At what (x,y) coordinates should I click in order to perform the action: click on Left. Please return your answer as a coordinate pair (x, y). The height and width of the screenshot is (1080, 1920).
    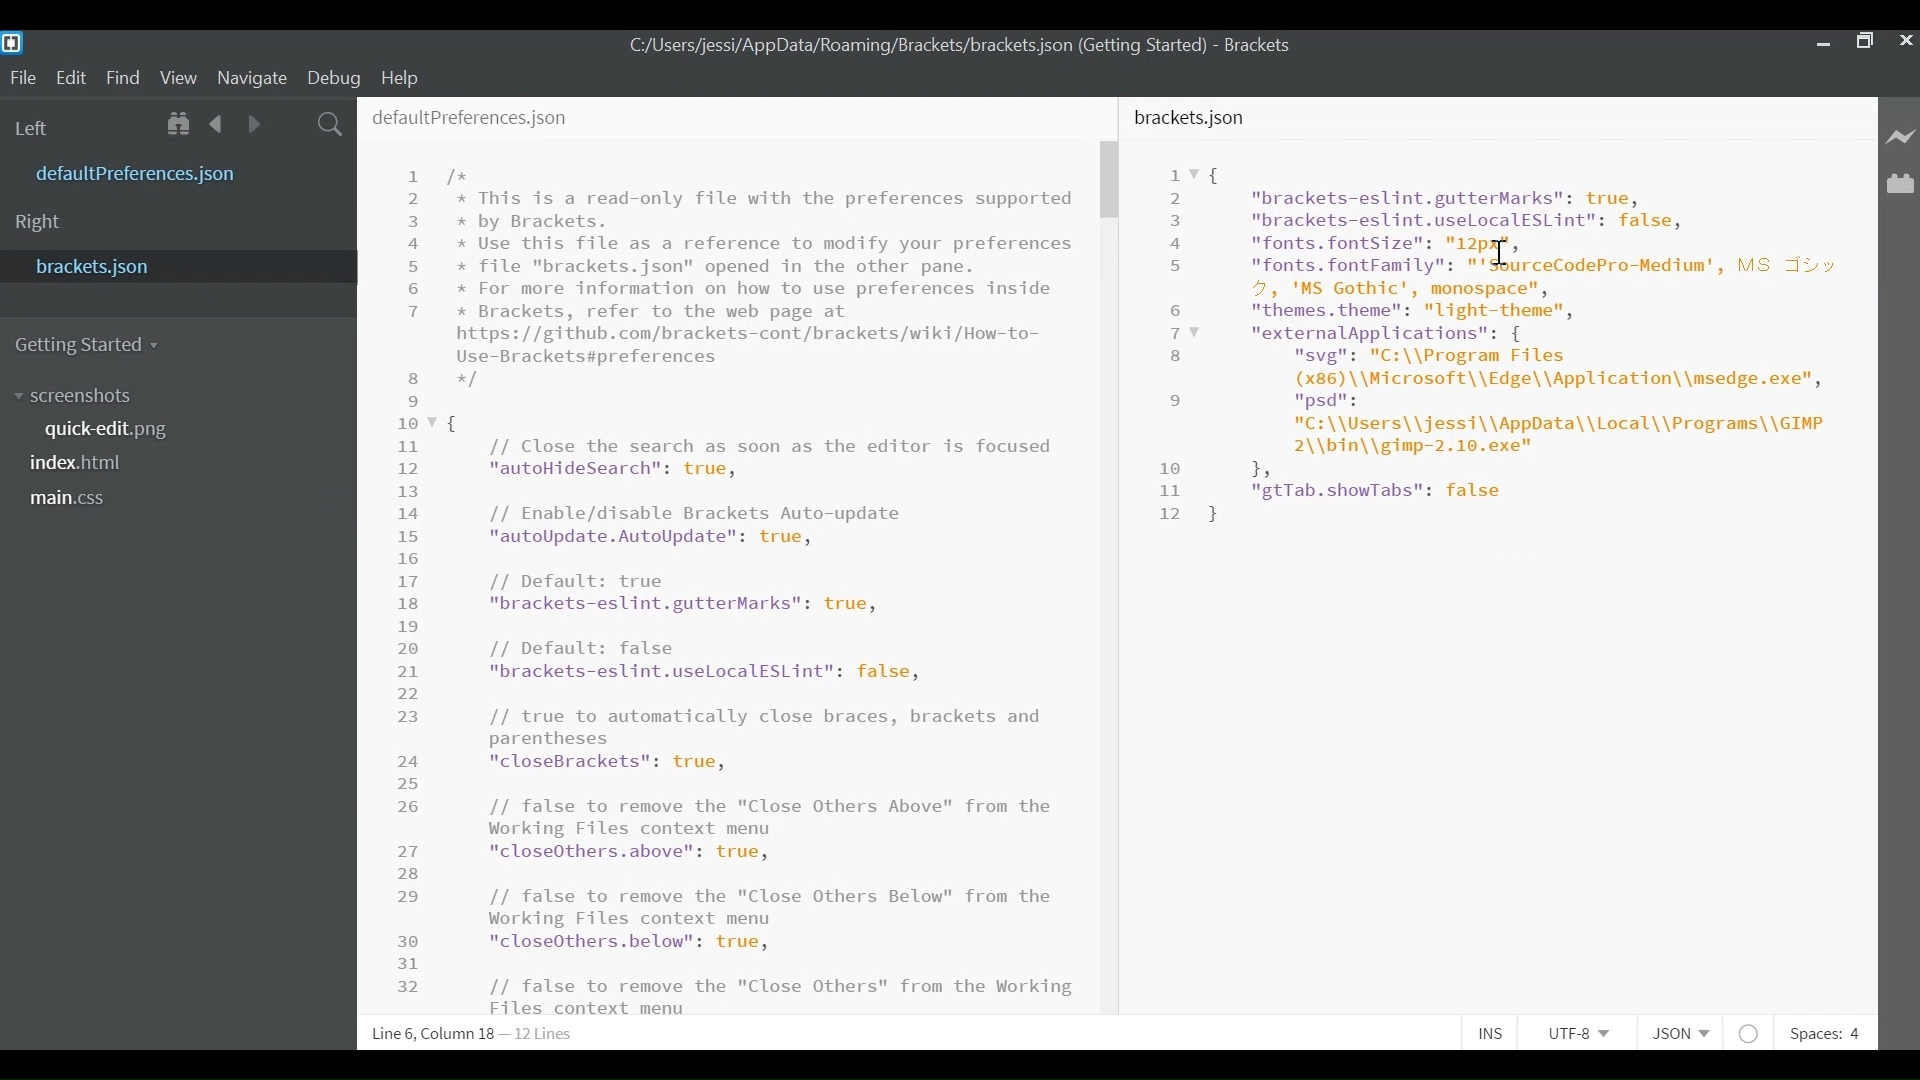
    Looking at the image, I should click on (38, 127).